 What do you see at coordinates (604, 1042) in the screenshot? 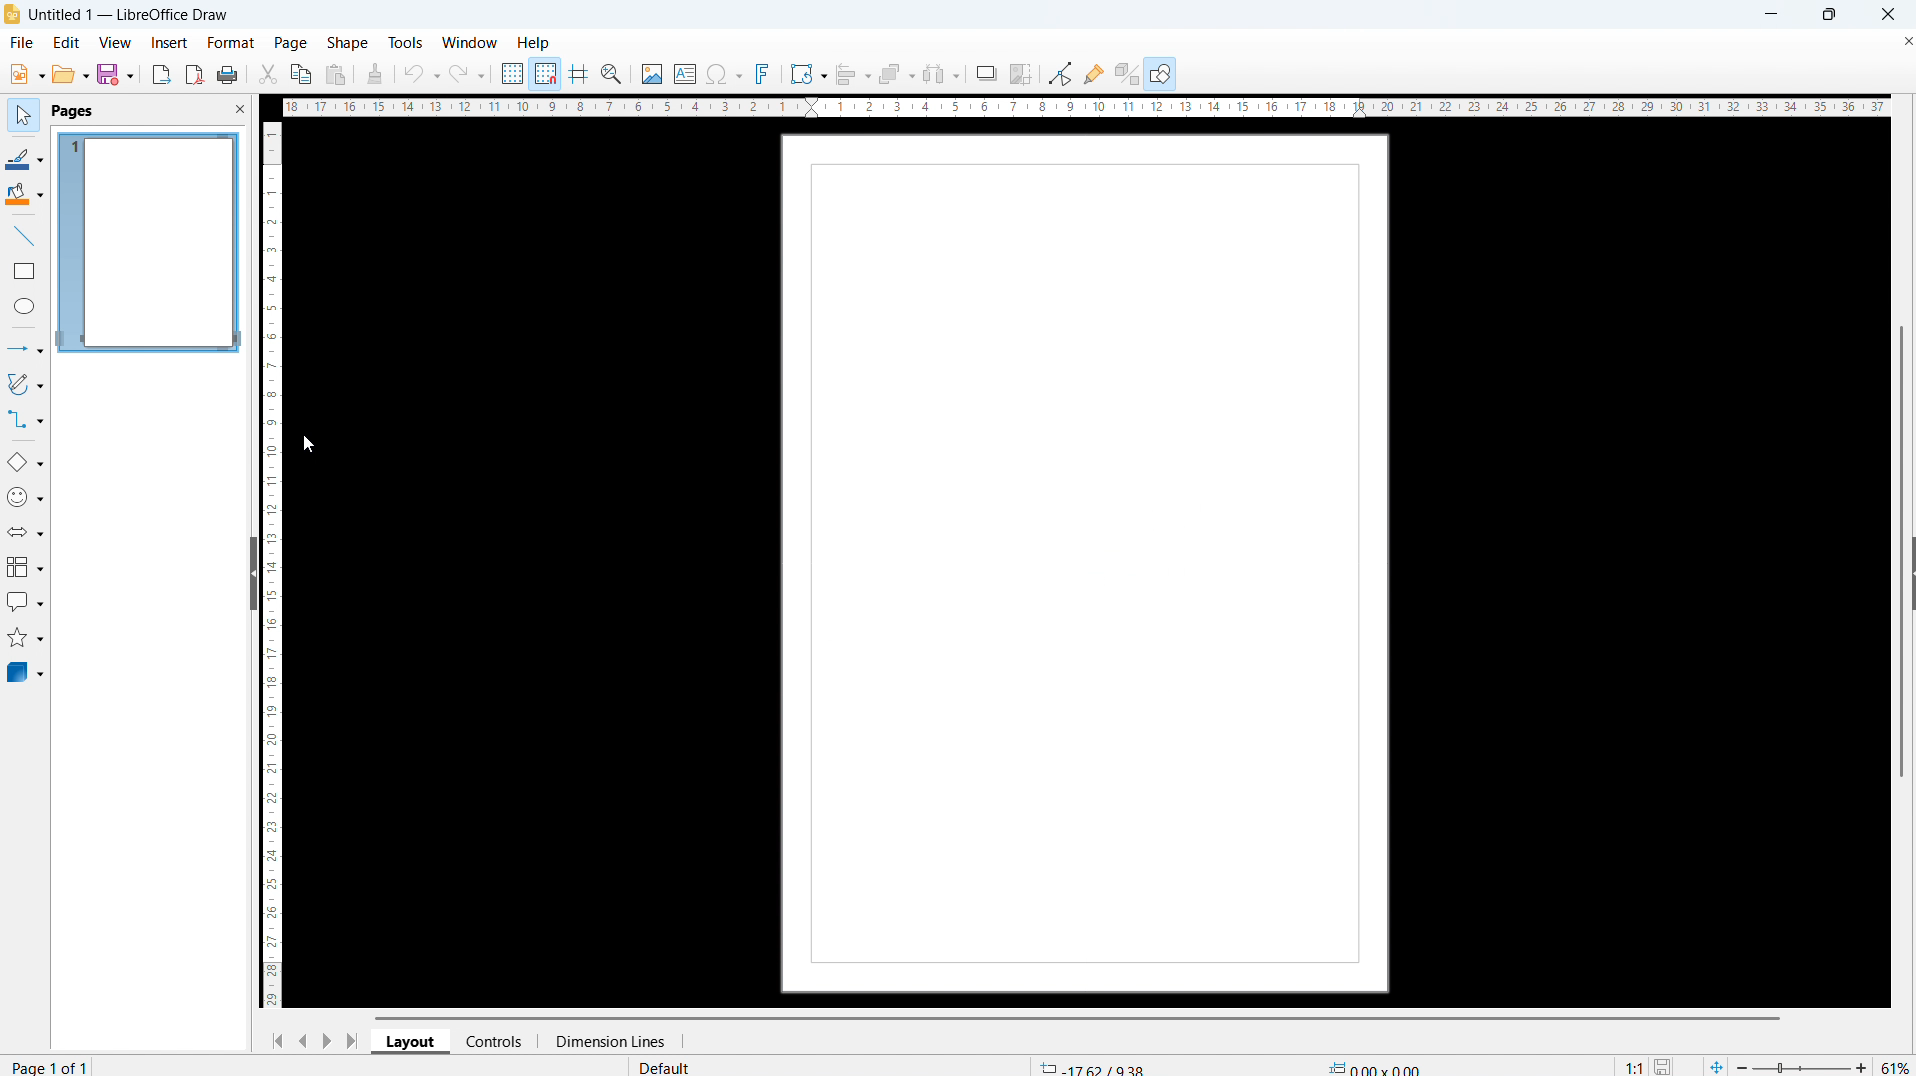
I see `dimension lines` at bounding box center [604, 1042].